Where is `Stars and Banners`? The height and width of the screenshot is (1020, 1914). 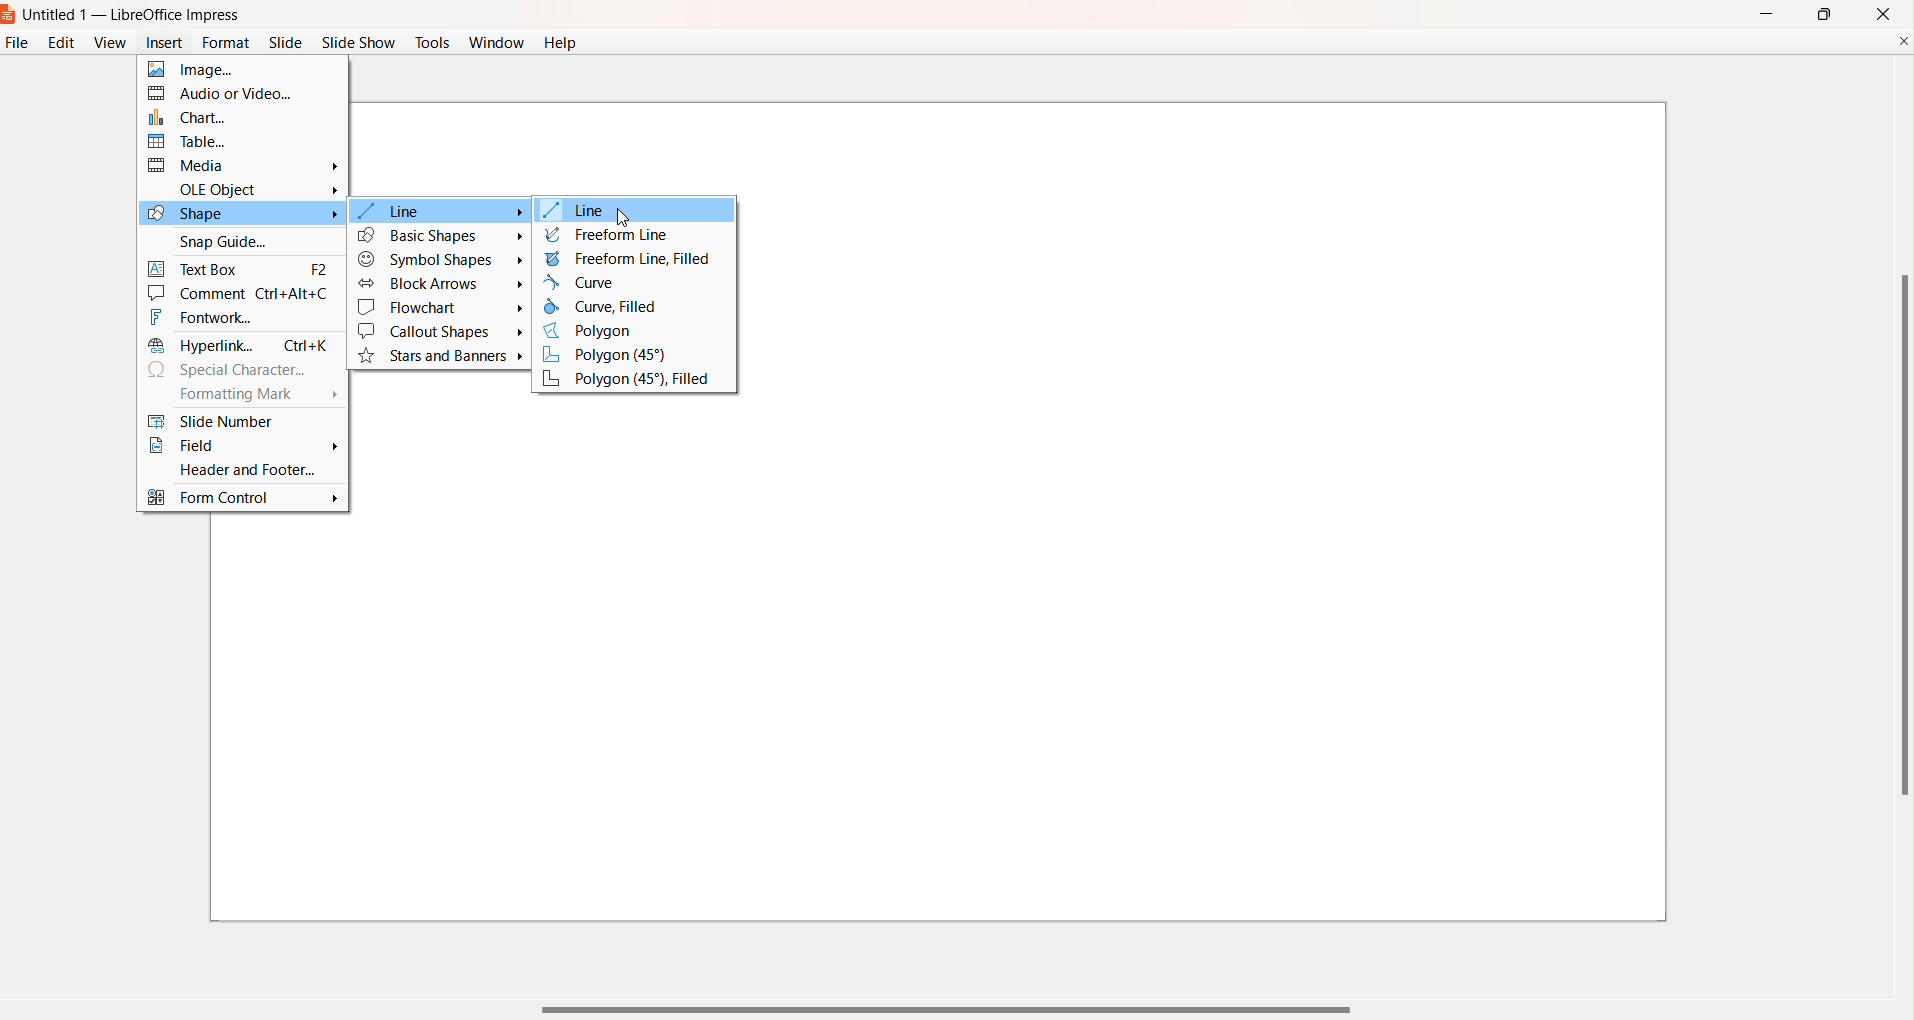 Stars and Banners is located at coordinates (444, 357).